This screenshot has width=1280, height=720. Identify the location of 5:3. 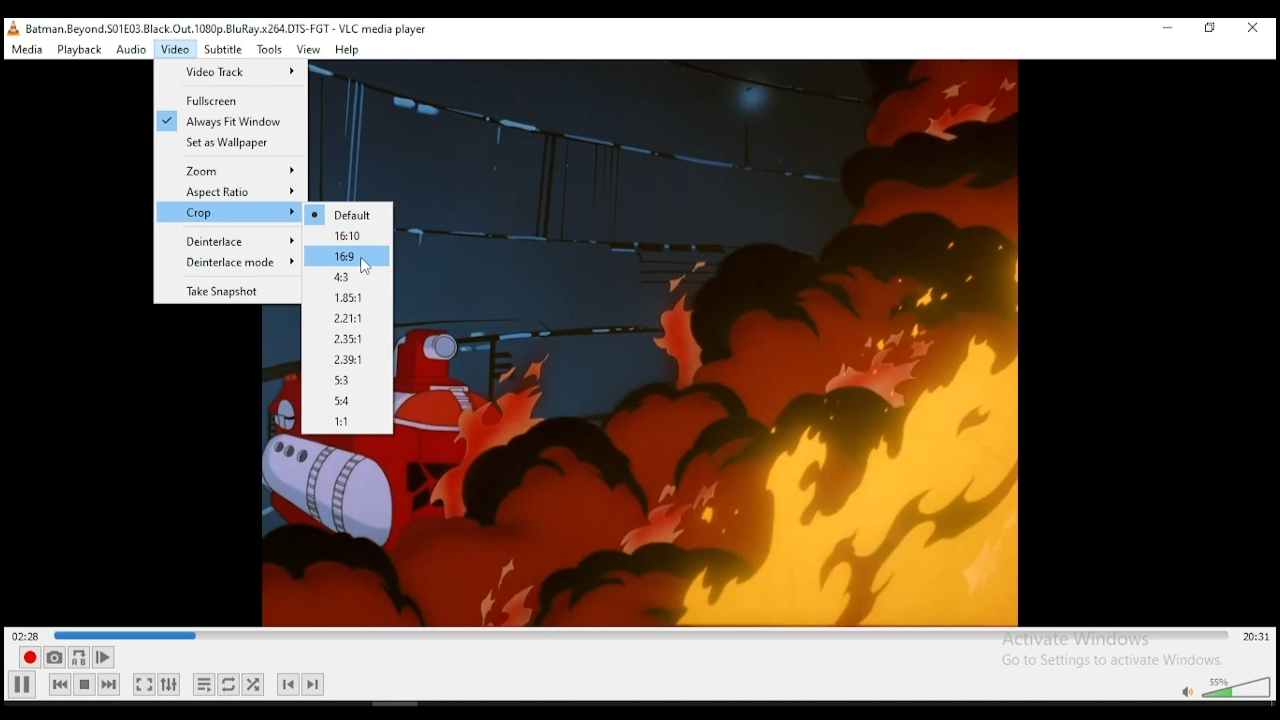
(348, 379).